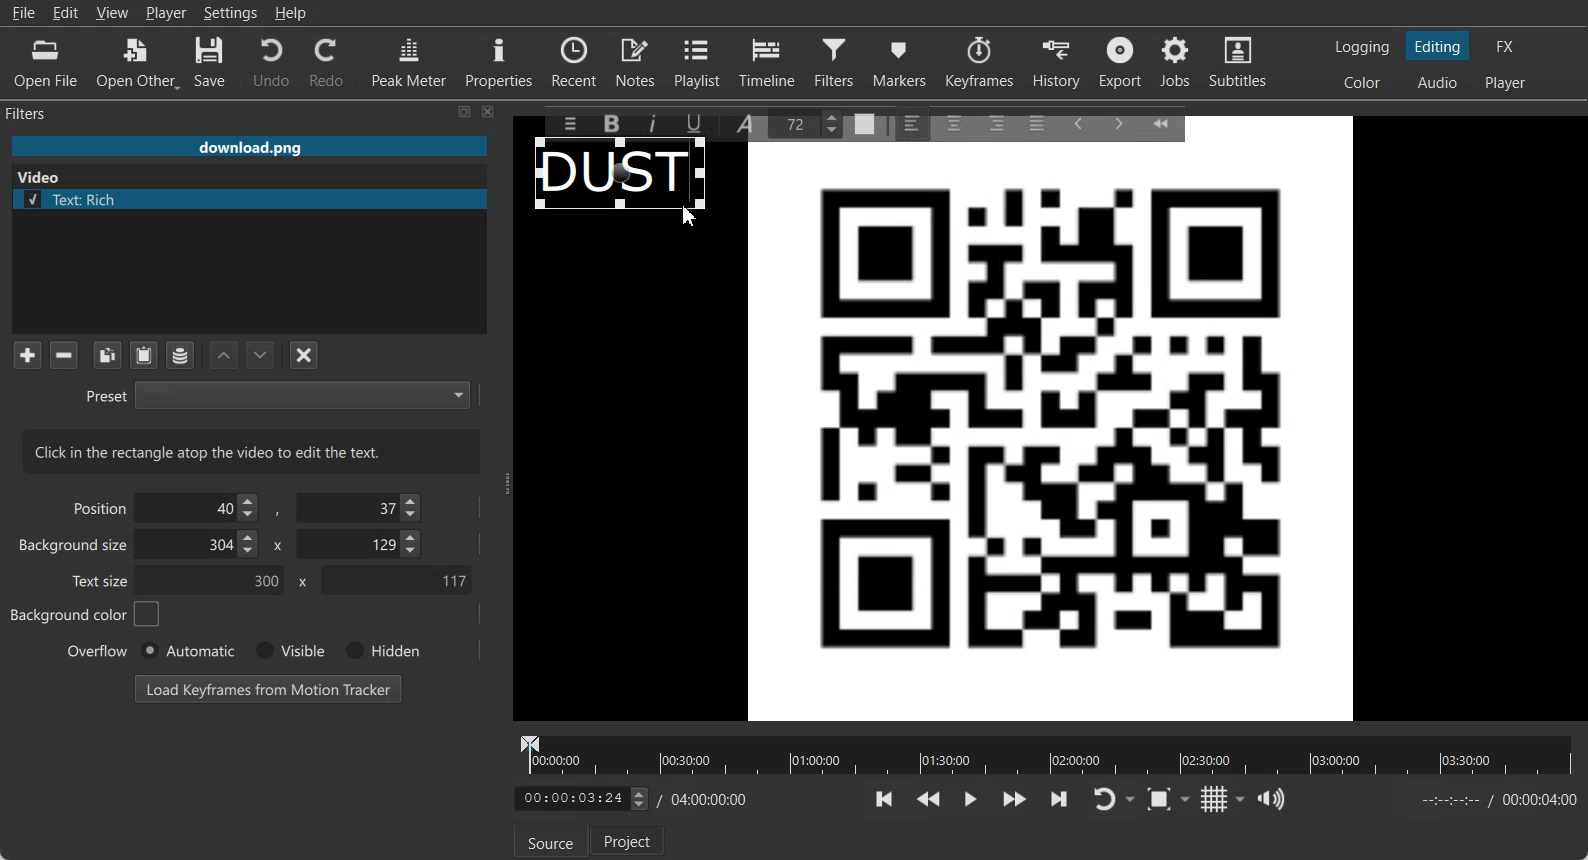  What do you see at coordinates (252, 451) in the screenshot?
I see `Text` at bounding box center [252, 451].